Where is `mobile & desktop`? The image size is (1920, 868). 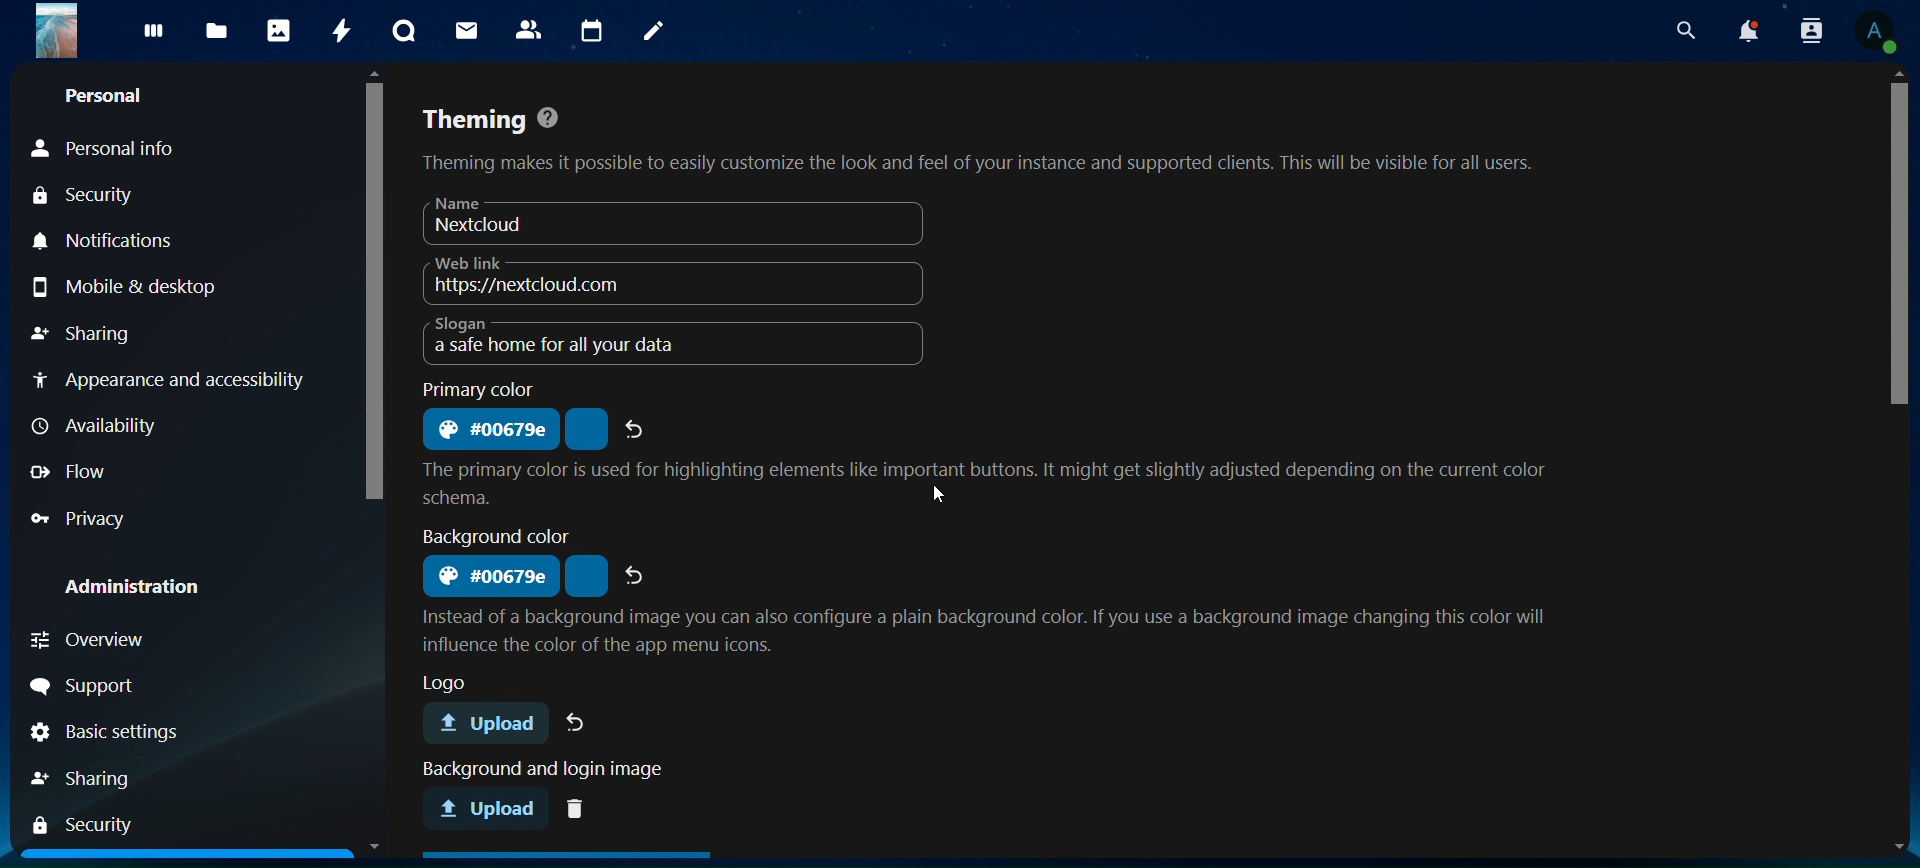
mobile & desktop is located at coordinates (154, 286).